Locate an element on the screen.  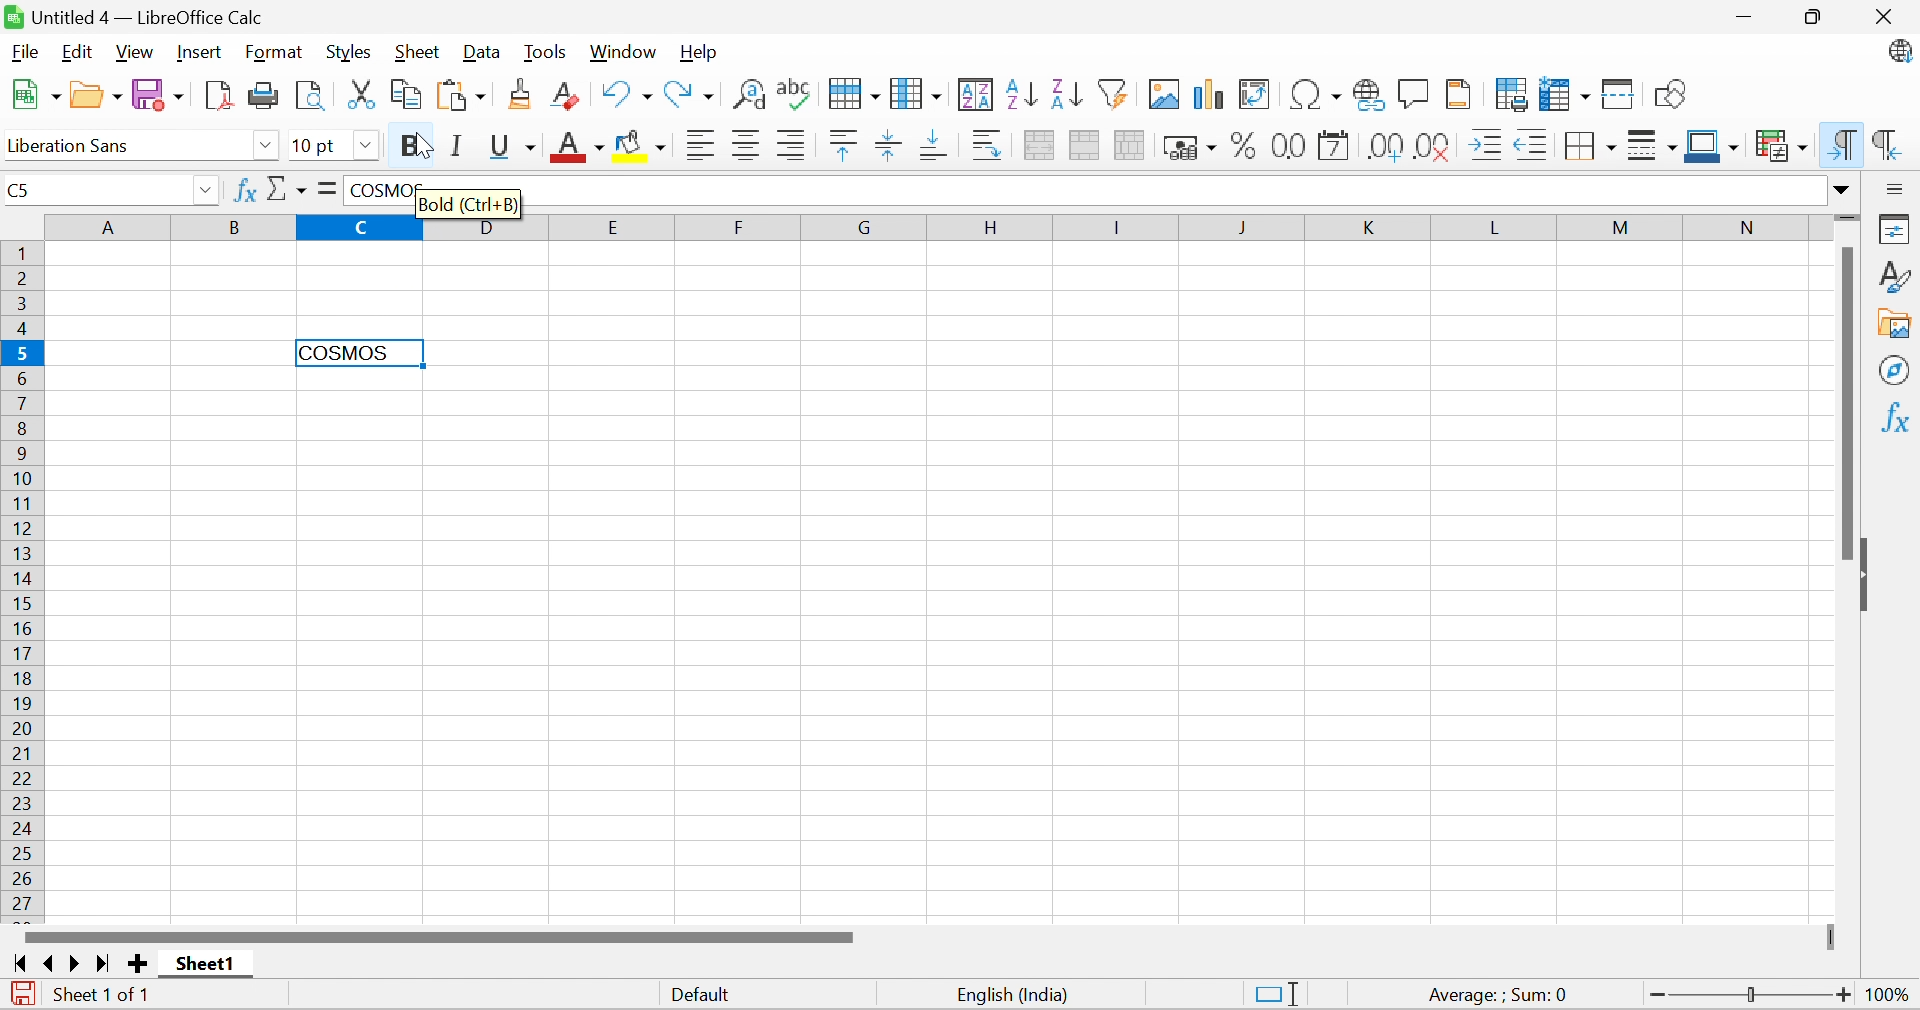
COSMOS is located at coordinates (383, 190).